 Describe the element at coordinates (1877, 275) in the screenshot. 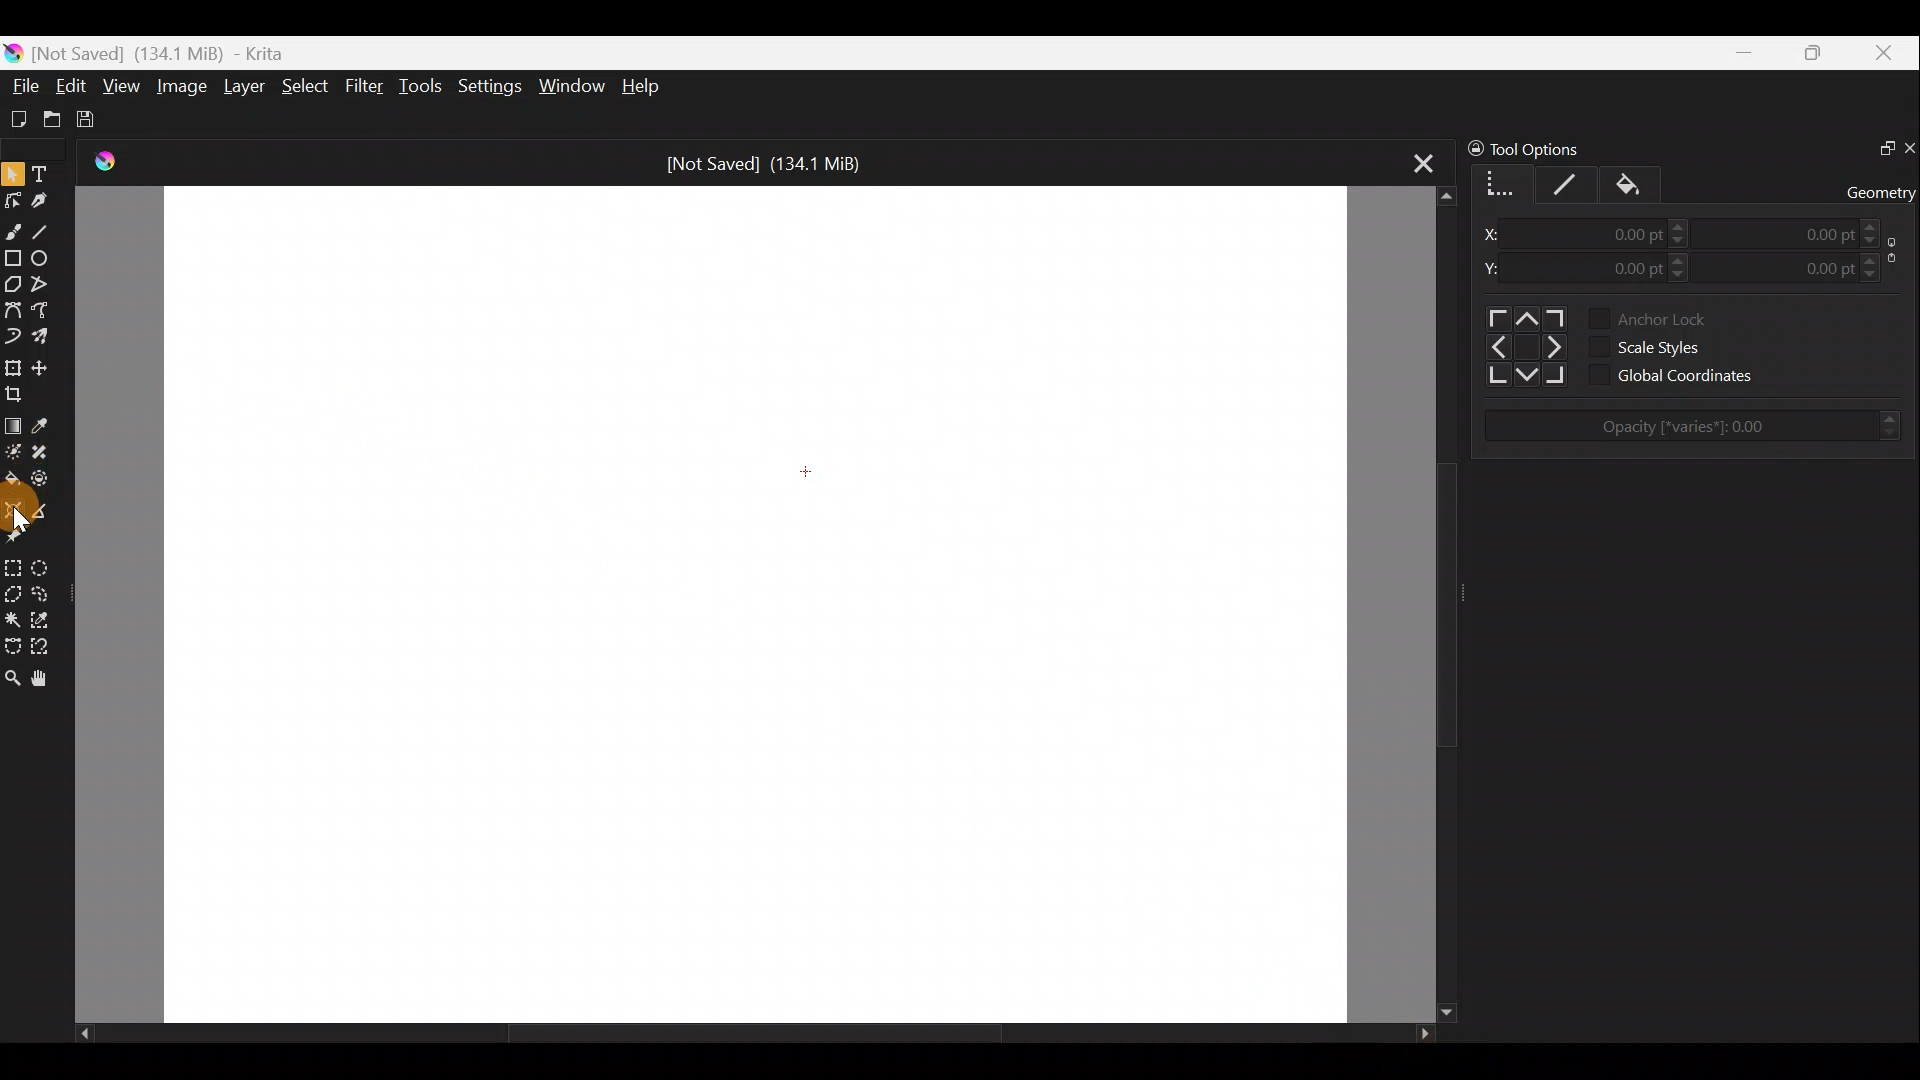

I see `Decrease` at that location.